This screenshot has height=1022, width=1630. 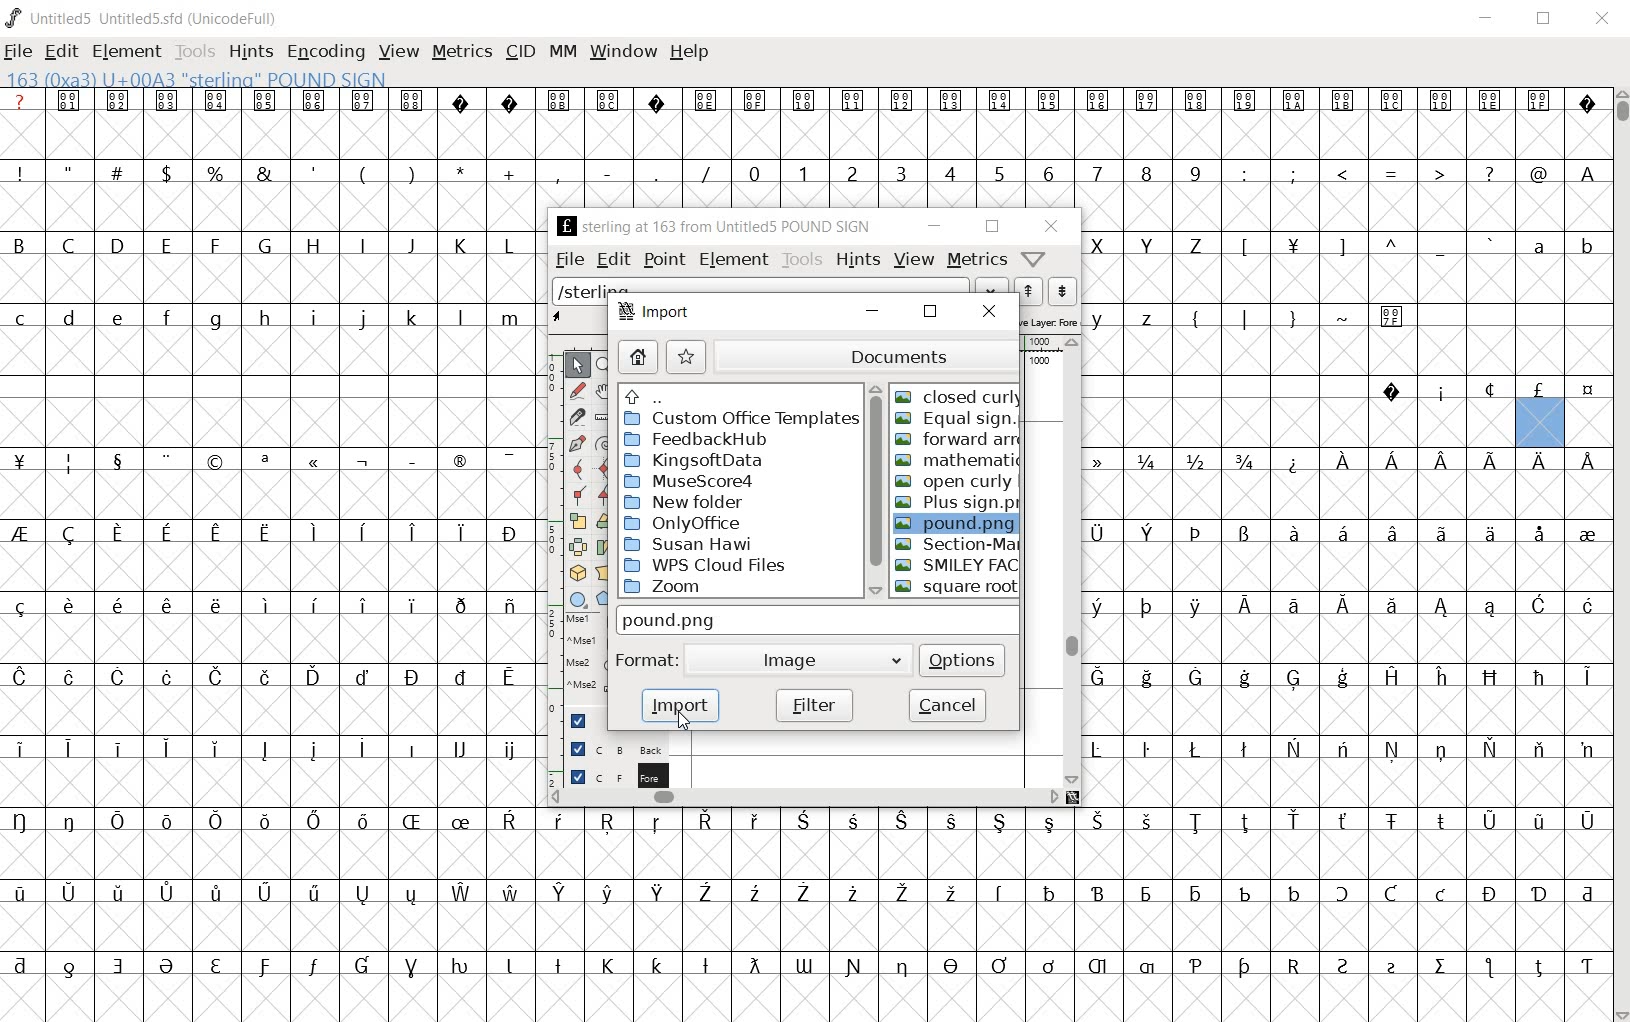 I want to click on Symbol, so click(x=1293, y=964).